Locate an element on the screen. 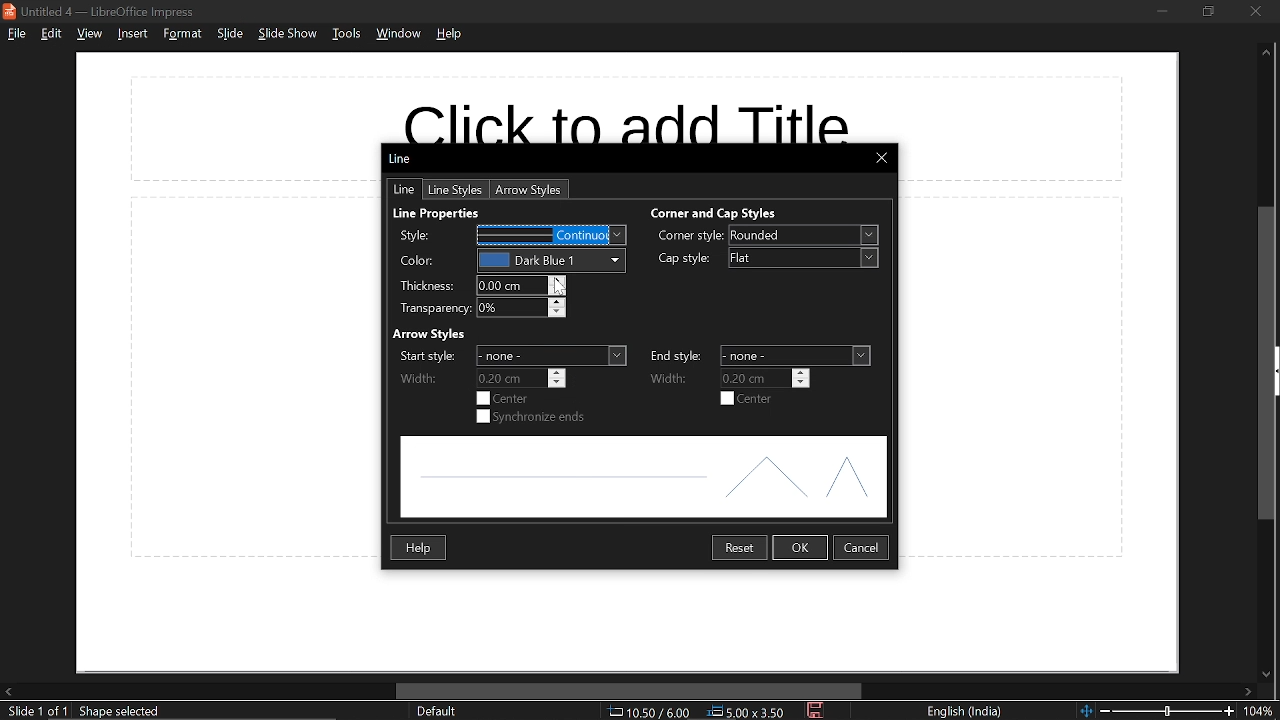  preview is located at coordinates (643, 476).